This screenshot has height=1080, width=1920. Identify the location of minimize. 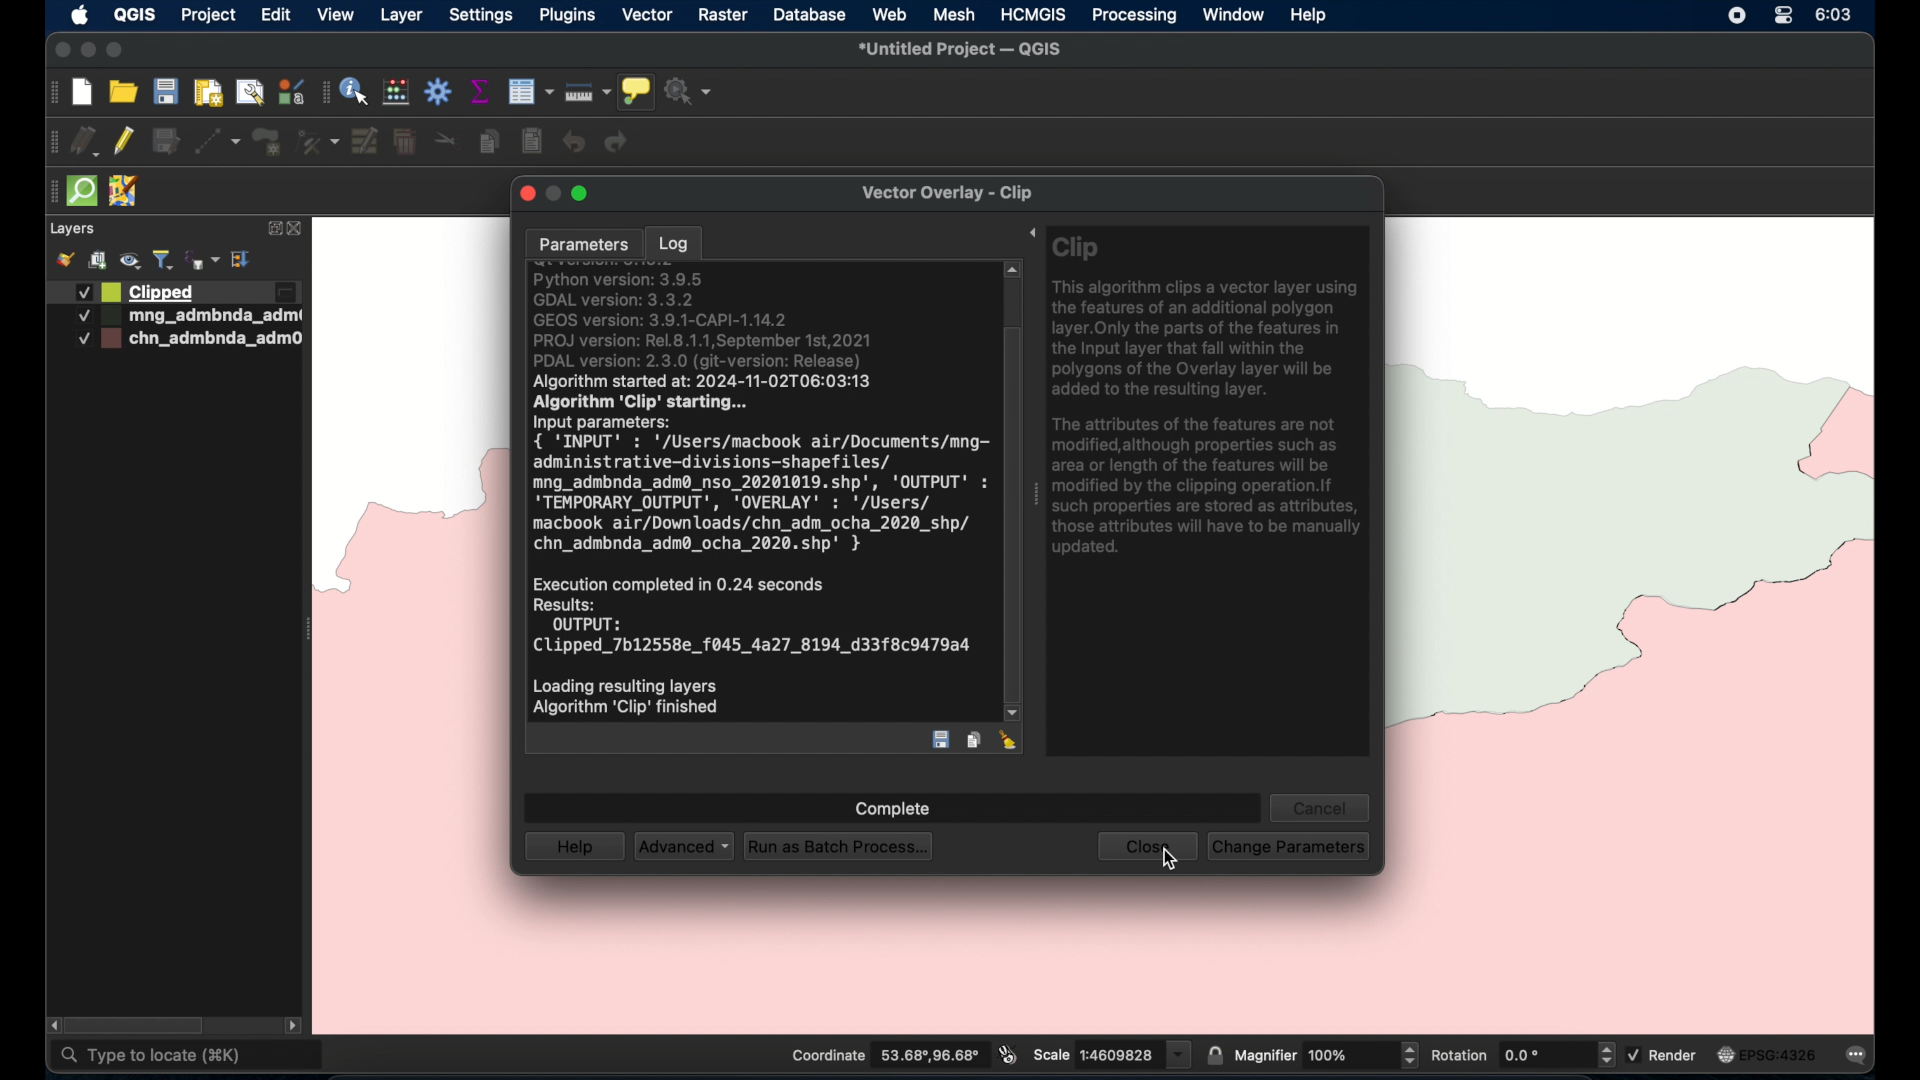
(89, 51).